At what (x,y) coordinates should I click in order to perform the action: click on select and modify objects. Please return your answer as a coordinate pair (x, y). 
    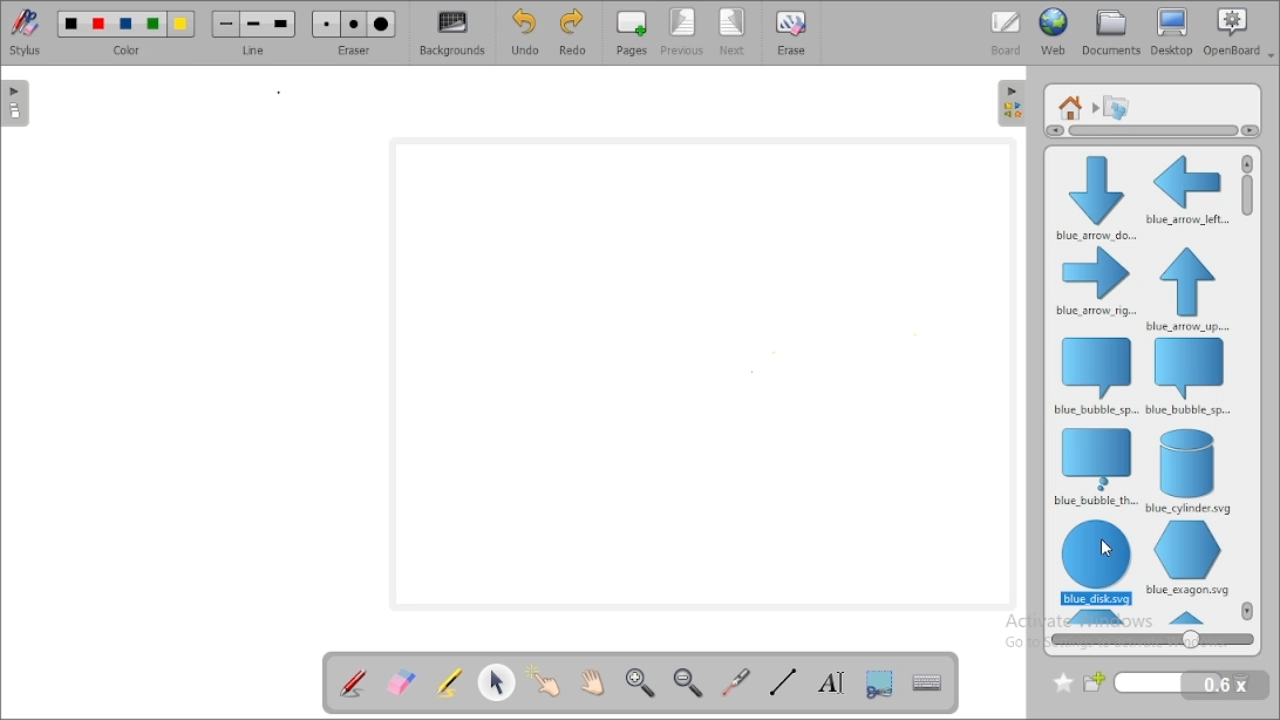
    Looking at the image, I should click on (498, 681).